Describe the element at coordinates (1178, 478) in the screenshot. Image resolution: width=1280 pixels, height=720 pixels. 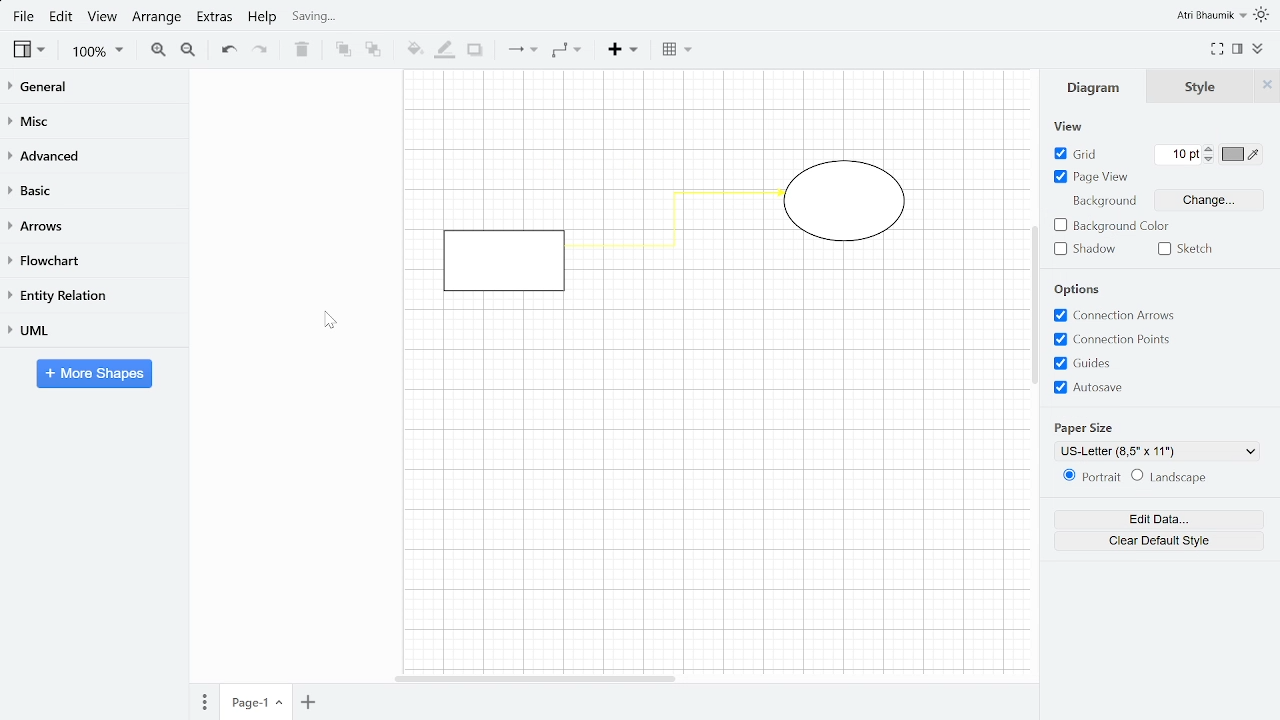
I see `landscape` at that location.